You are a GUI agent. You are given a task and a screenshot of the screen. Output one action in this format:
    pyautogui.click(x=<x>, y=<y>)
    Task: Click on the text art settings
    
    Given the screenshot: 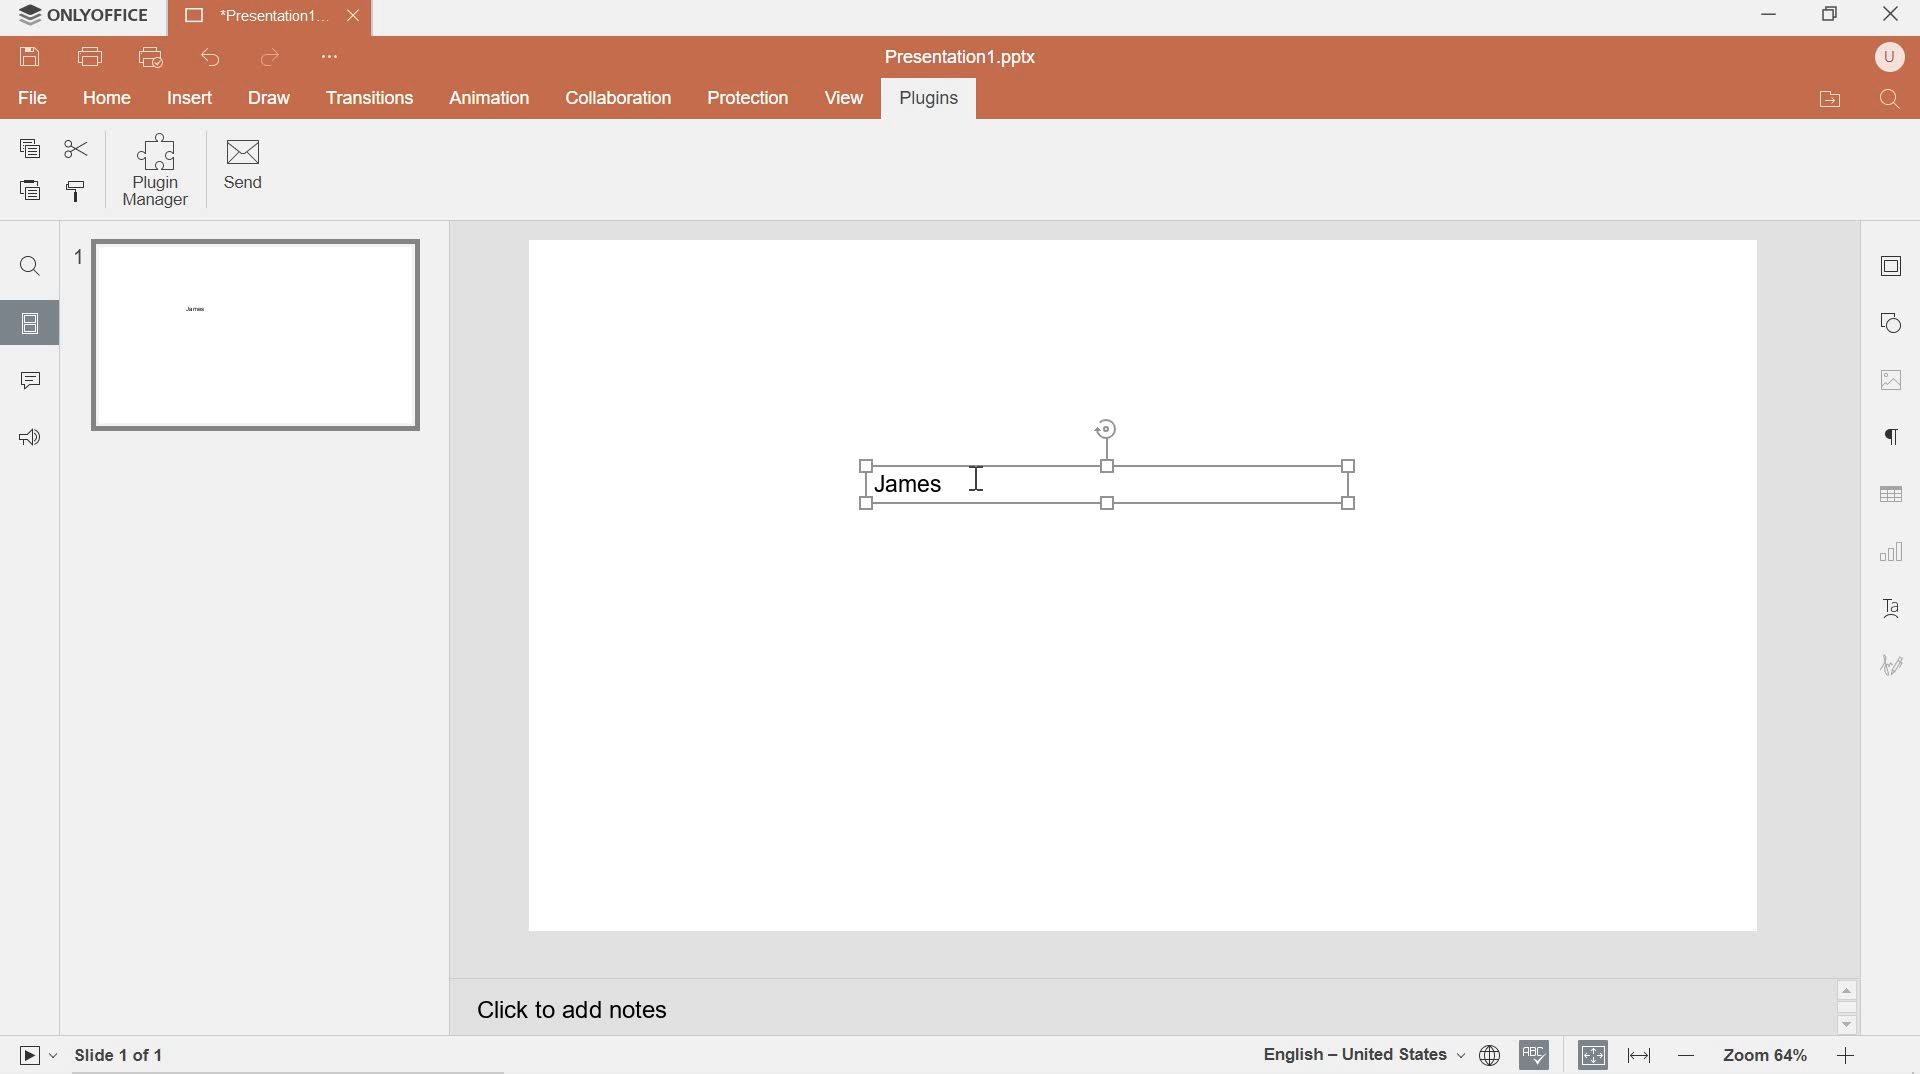 What is the action you would take?
    pyautogui.click(x=1896, y=611)
    